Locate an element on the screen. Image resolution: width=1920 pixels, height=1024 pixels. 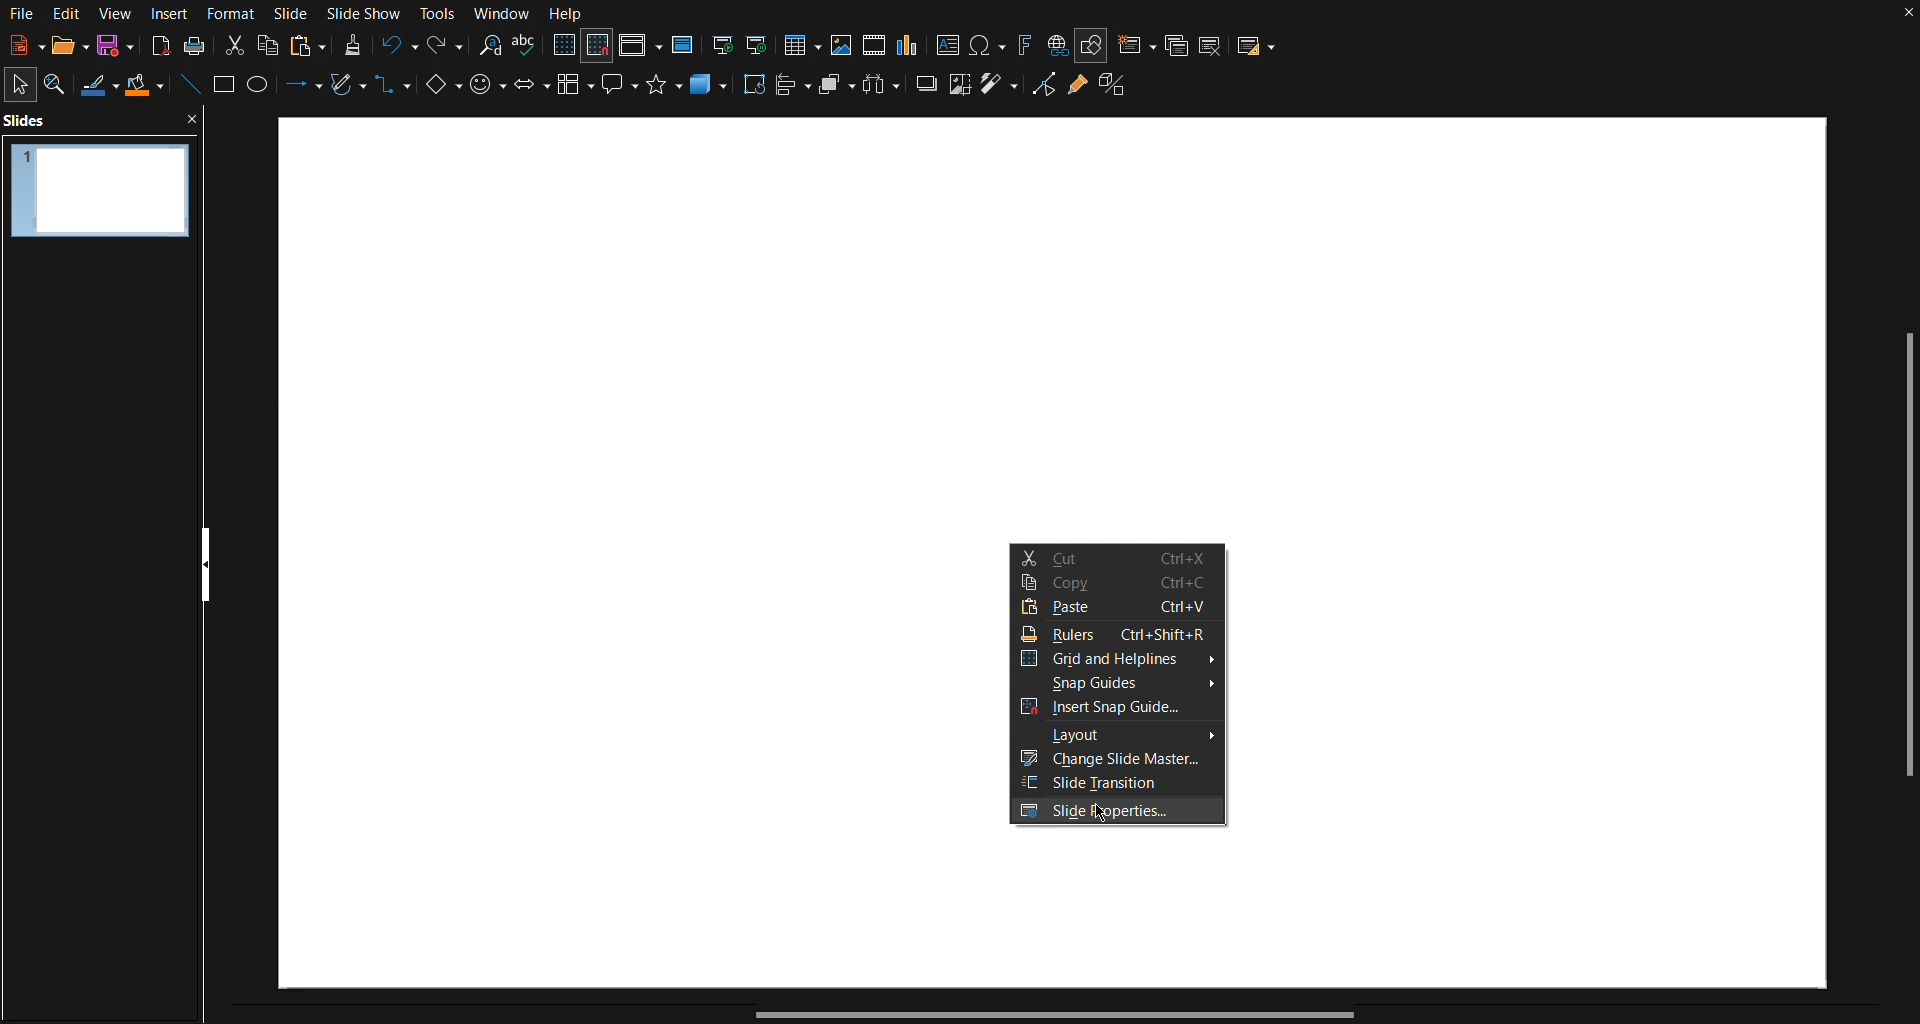
Crop images is located at coordinates (959, 91).